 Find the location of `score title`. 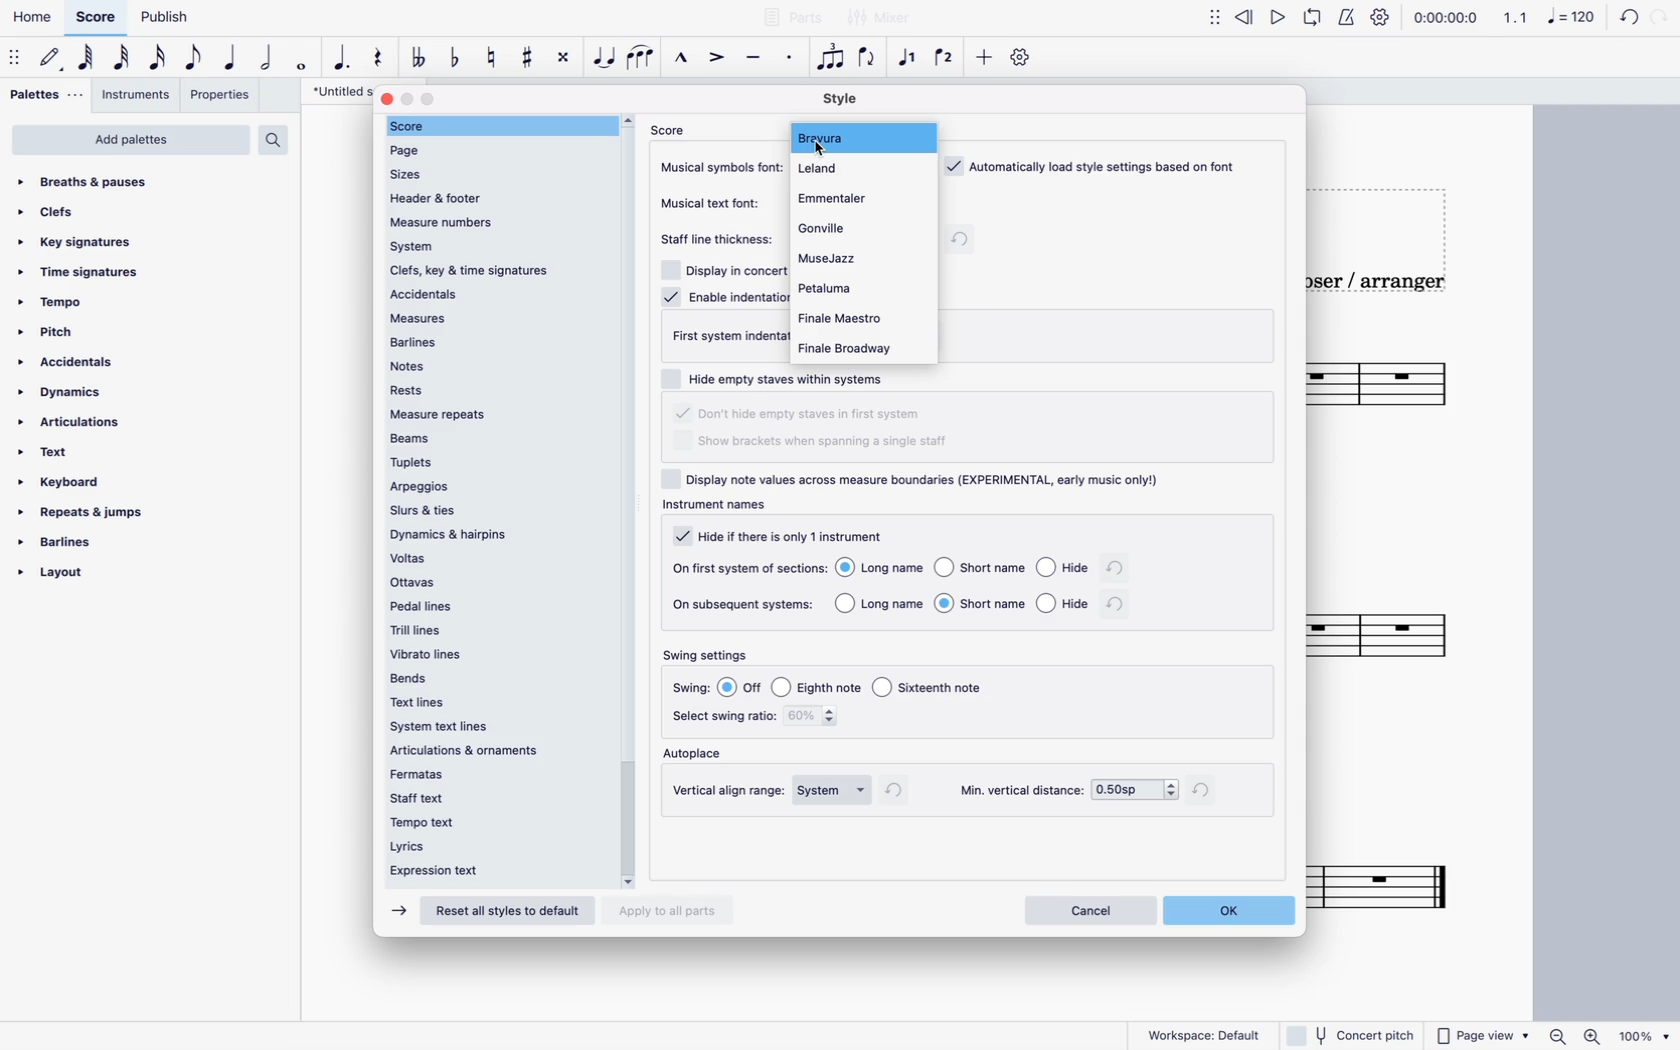

score title is located at coordinates (332, 89).